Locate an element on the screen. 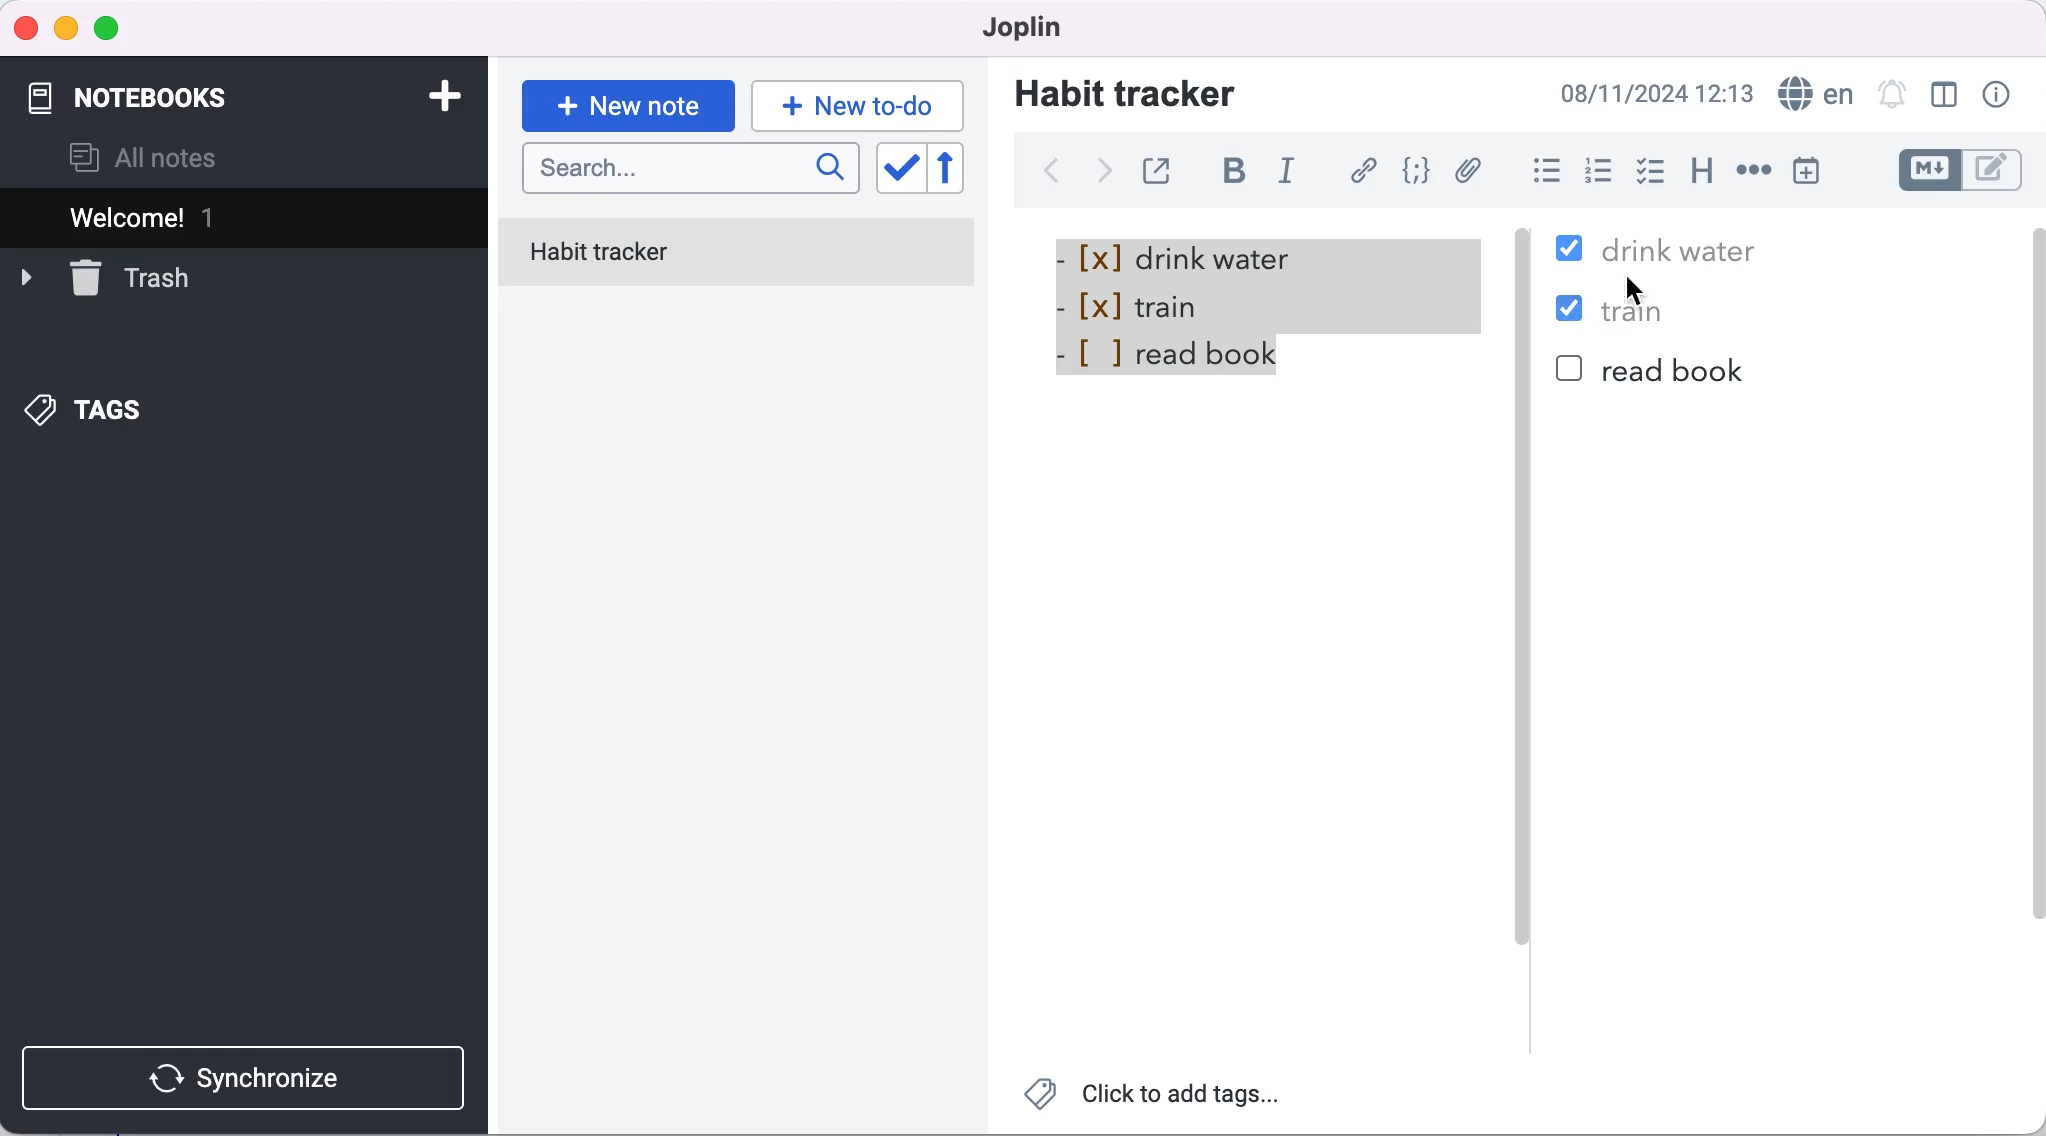  all notes is located at coordinates (144, 158).